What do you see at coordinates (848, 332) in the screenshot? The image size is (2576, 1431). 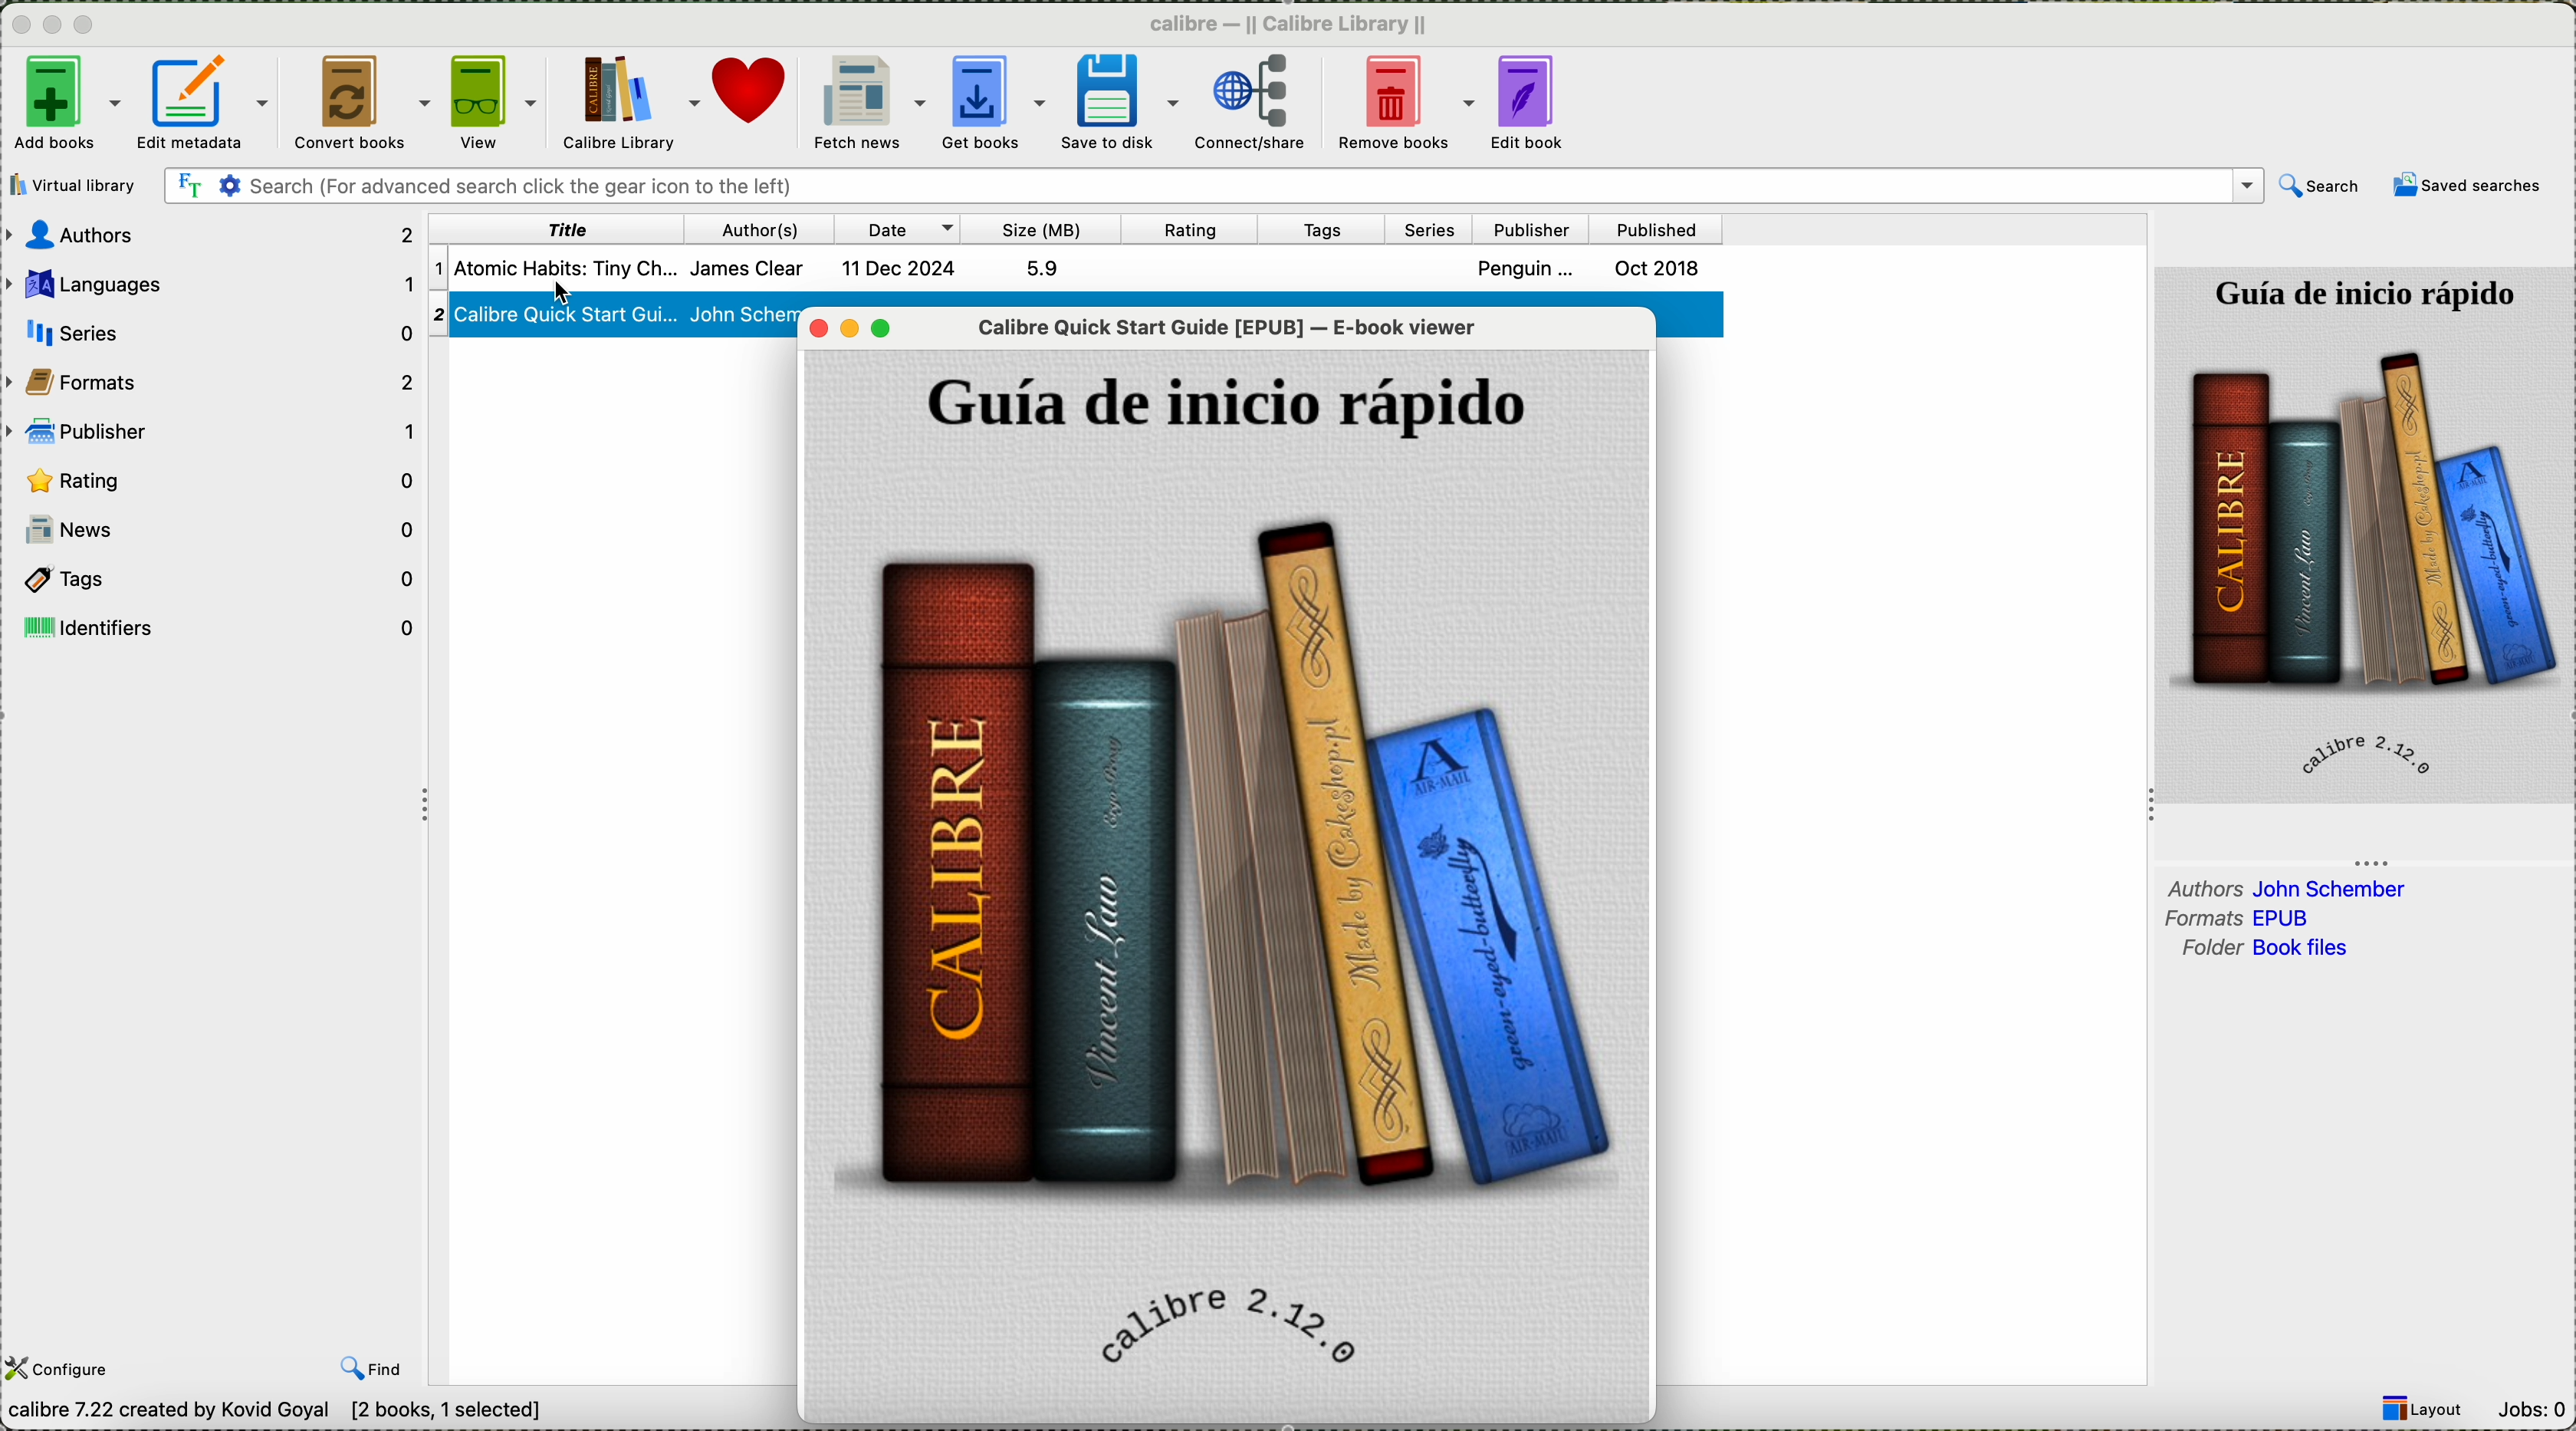 I see `minimize viewer` at bounding box center [848, 332].